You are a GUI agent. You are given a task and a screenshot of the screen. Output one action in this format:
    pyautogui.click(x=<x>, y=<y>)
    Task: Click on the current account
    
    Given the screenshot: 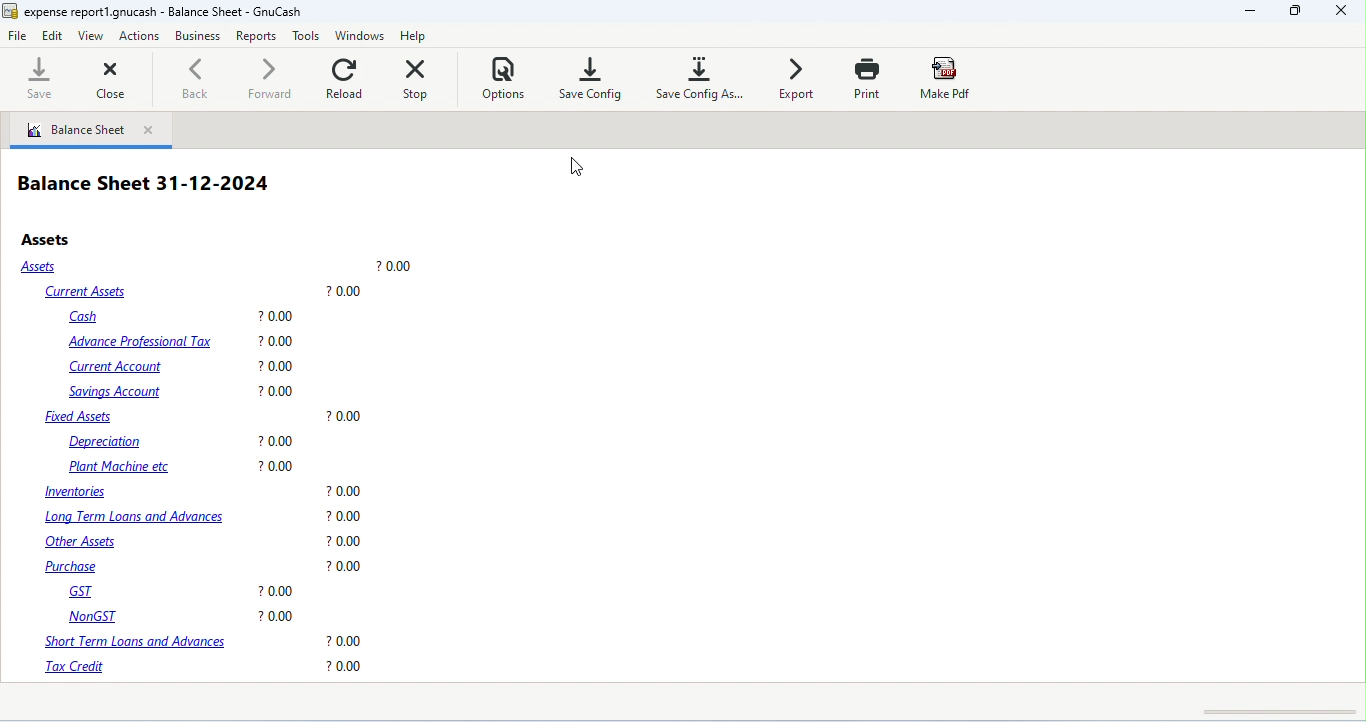 What is the action you would take?
    pyautogui.click(x=183, y=368)
    